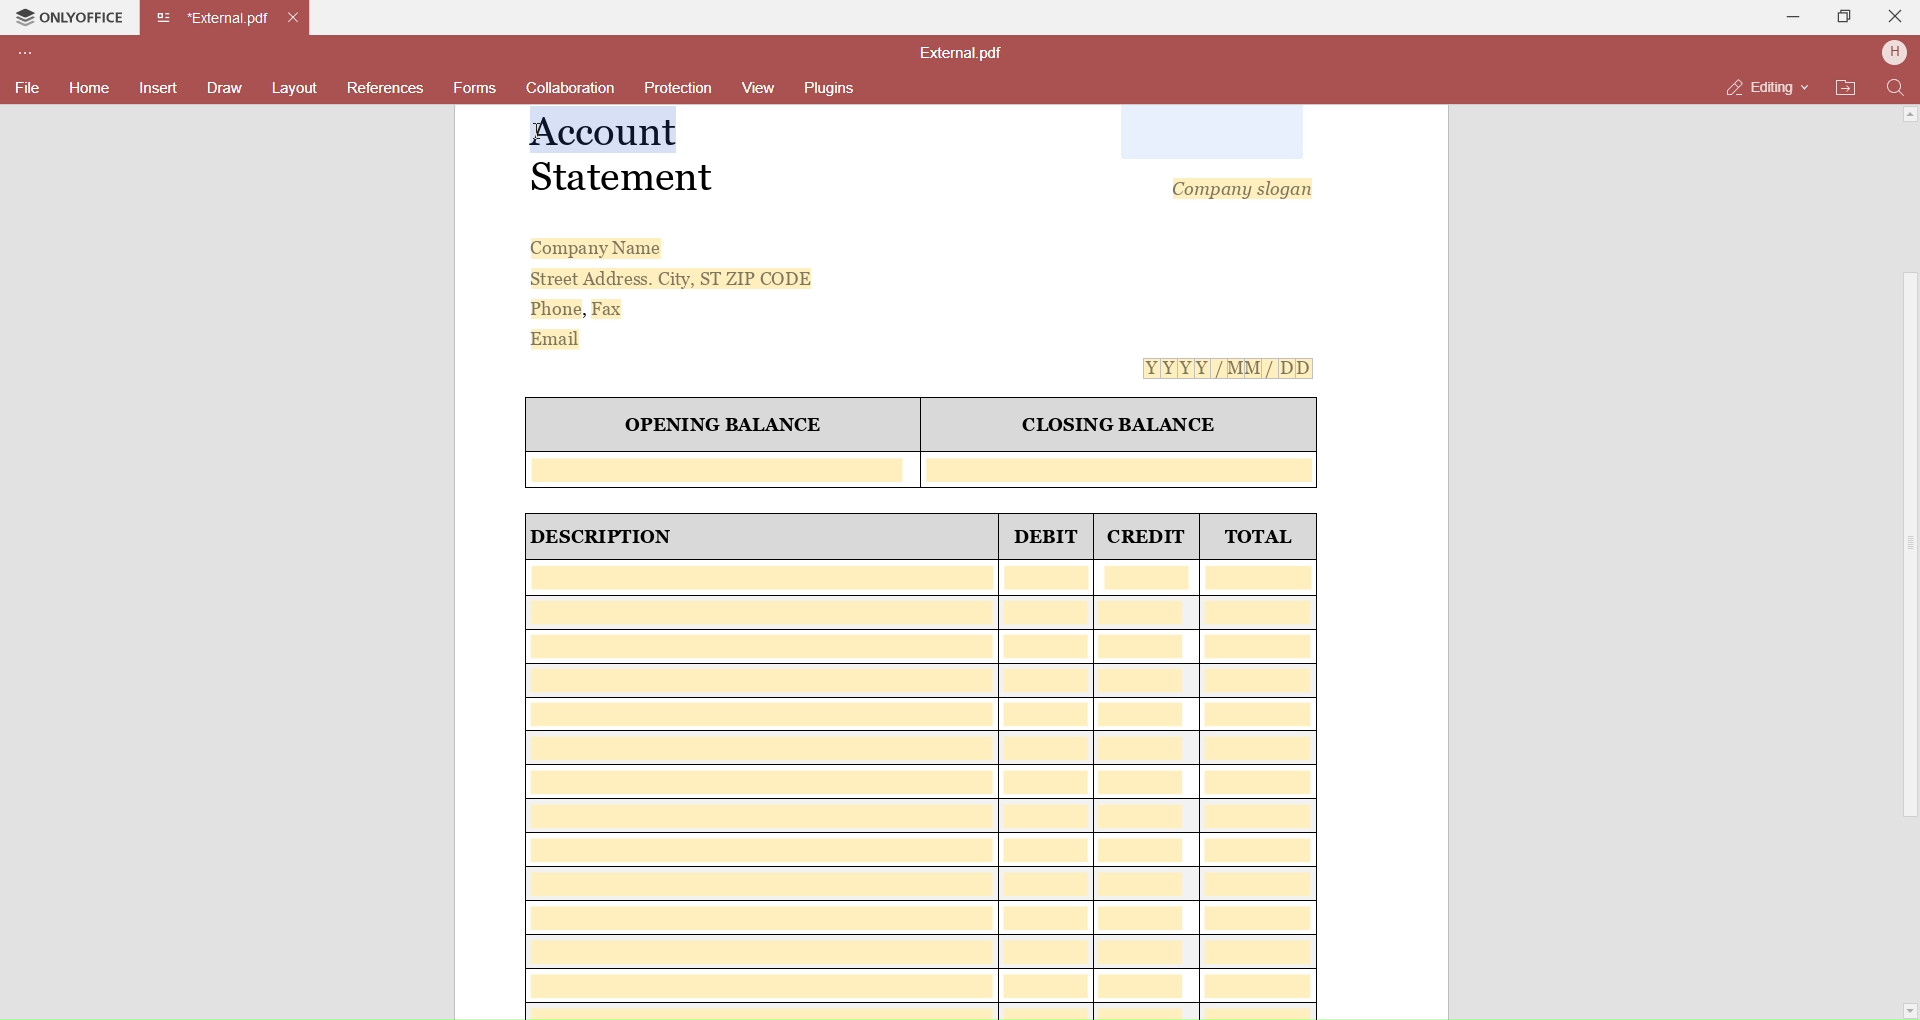  Describe the element at coordinates (571, 90) in the screenshot. I see `Collaboration` at that location.